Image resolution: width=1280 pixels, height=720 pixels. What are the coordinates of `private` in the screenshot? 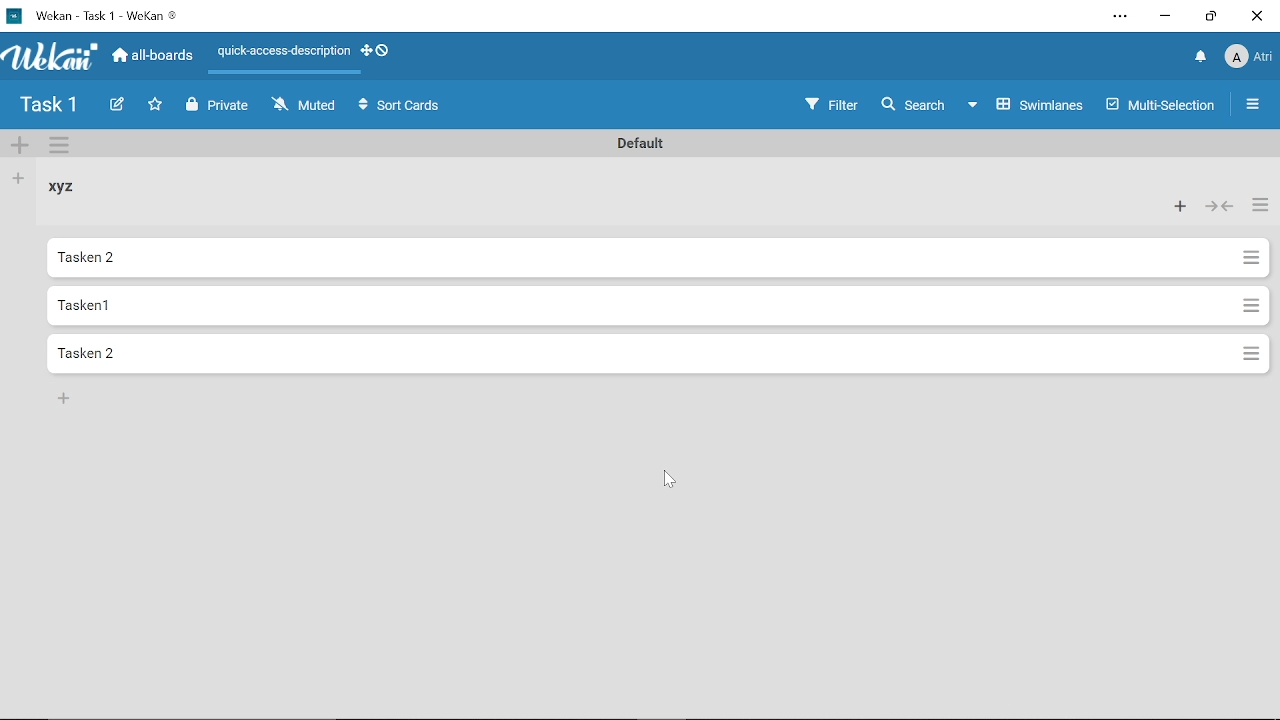 It's located at (222, 107).